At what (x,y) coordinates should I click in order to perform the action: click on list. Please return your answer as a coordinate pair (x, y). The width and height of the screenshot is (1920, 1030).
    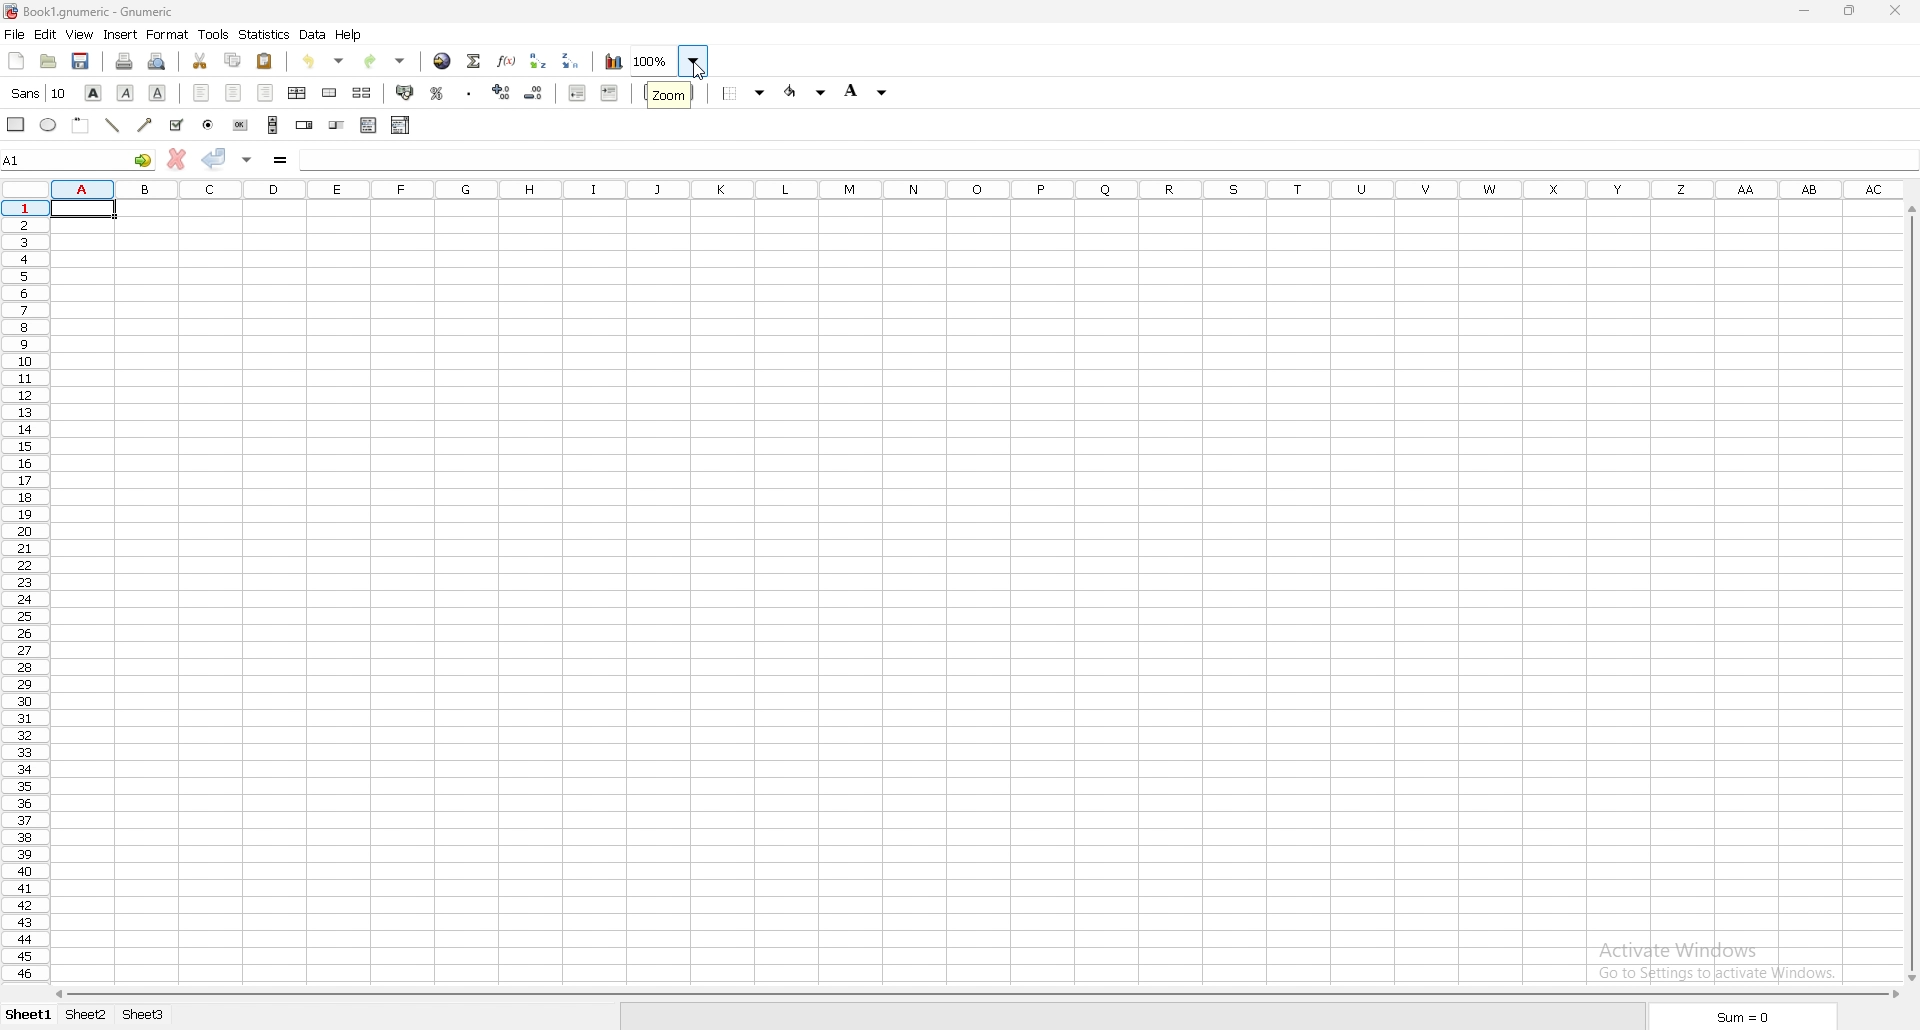
    Looking at the image, I should click on (369, 125).